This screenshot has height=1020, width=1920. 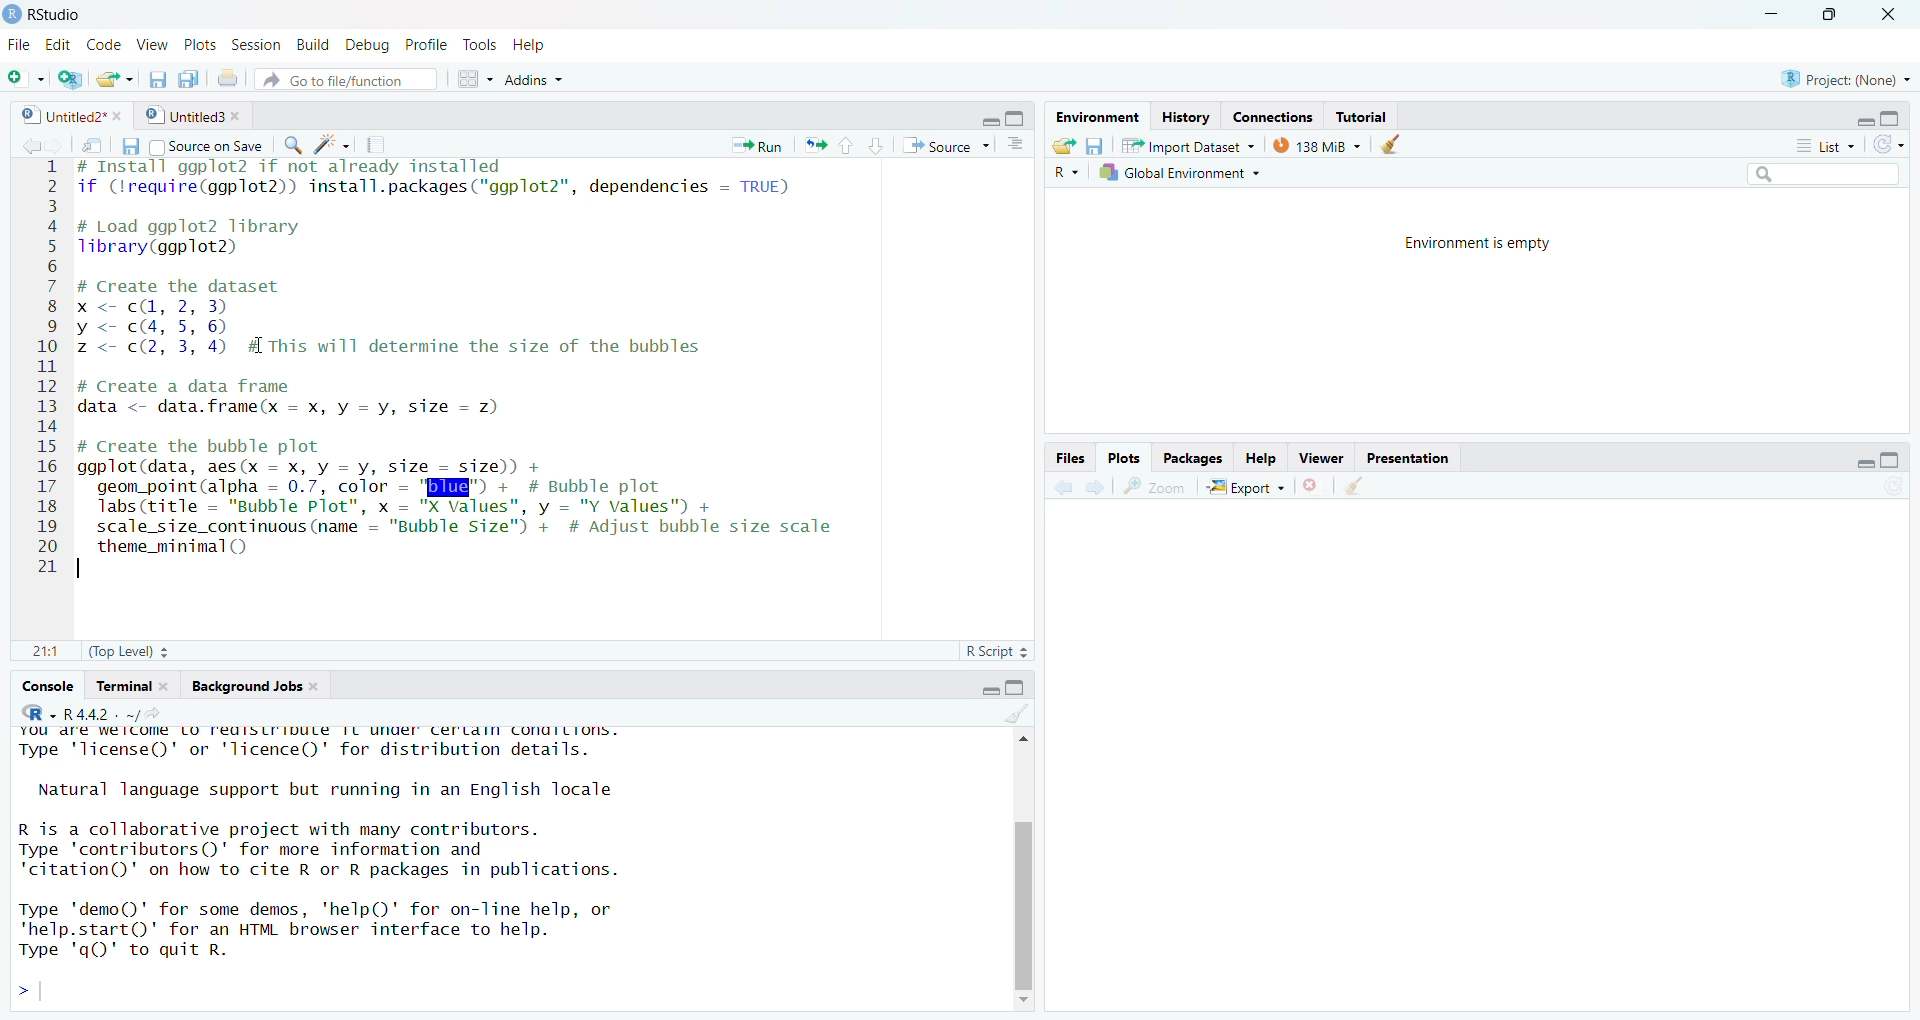 I want to click on show documents lines, so click(x=1018, y=141).